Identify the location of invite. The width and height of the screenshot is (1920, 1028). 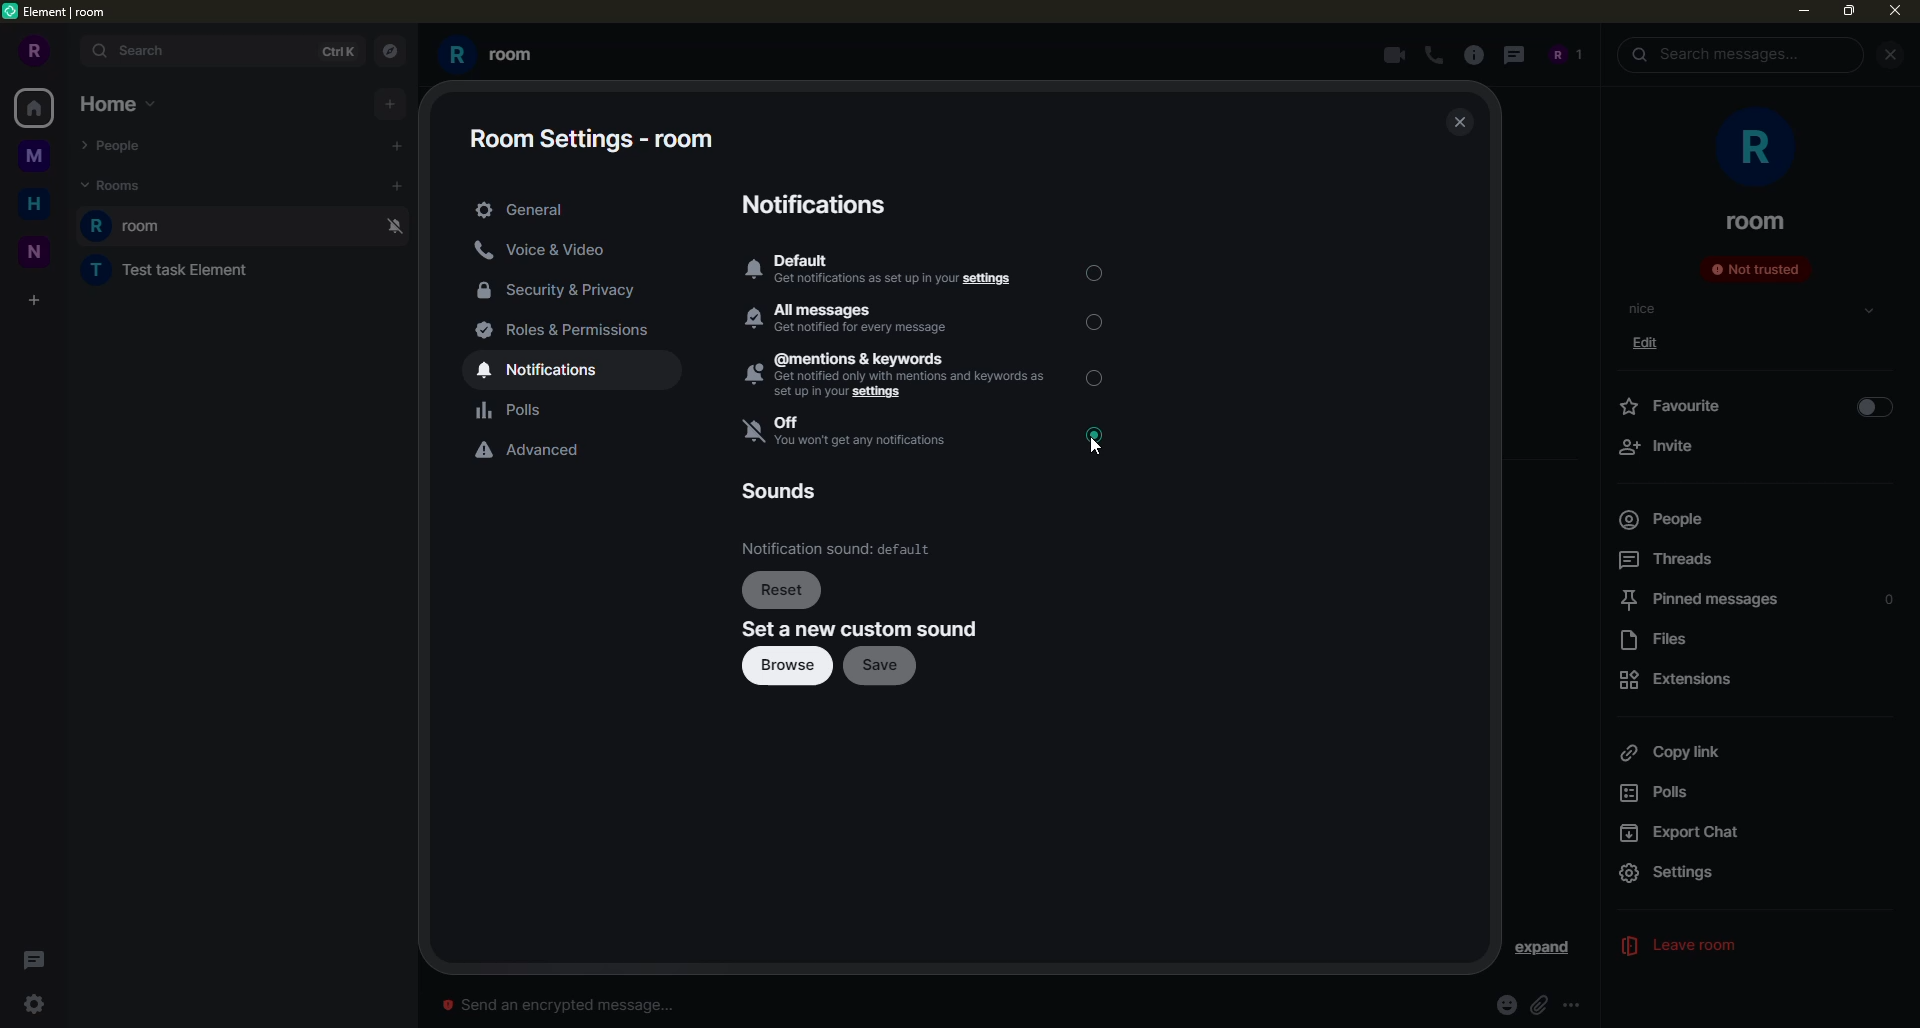
(1656, 446).